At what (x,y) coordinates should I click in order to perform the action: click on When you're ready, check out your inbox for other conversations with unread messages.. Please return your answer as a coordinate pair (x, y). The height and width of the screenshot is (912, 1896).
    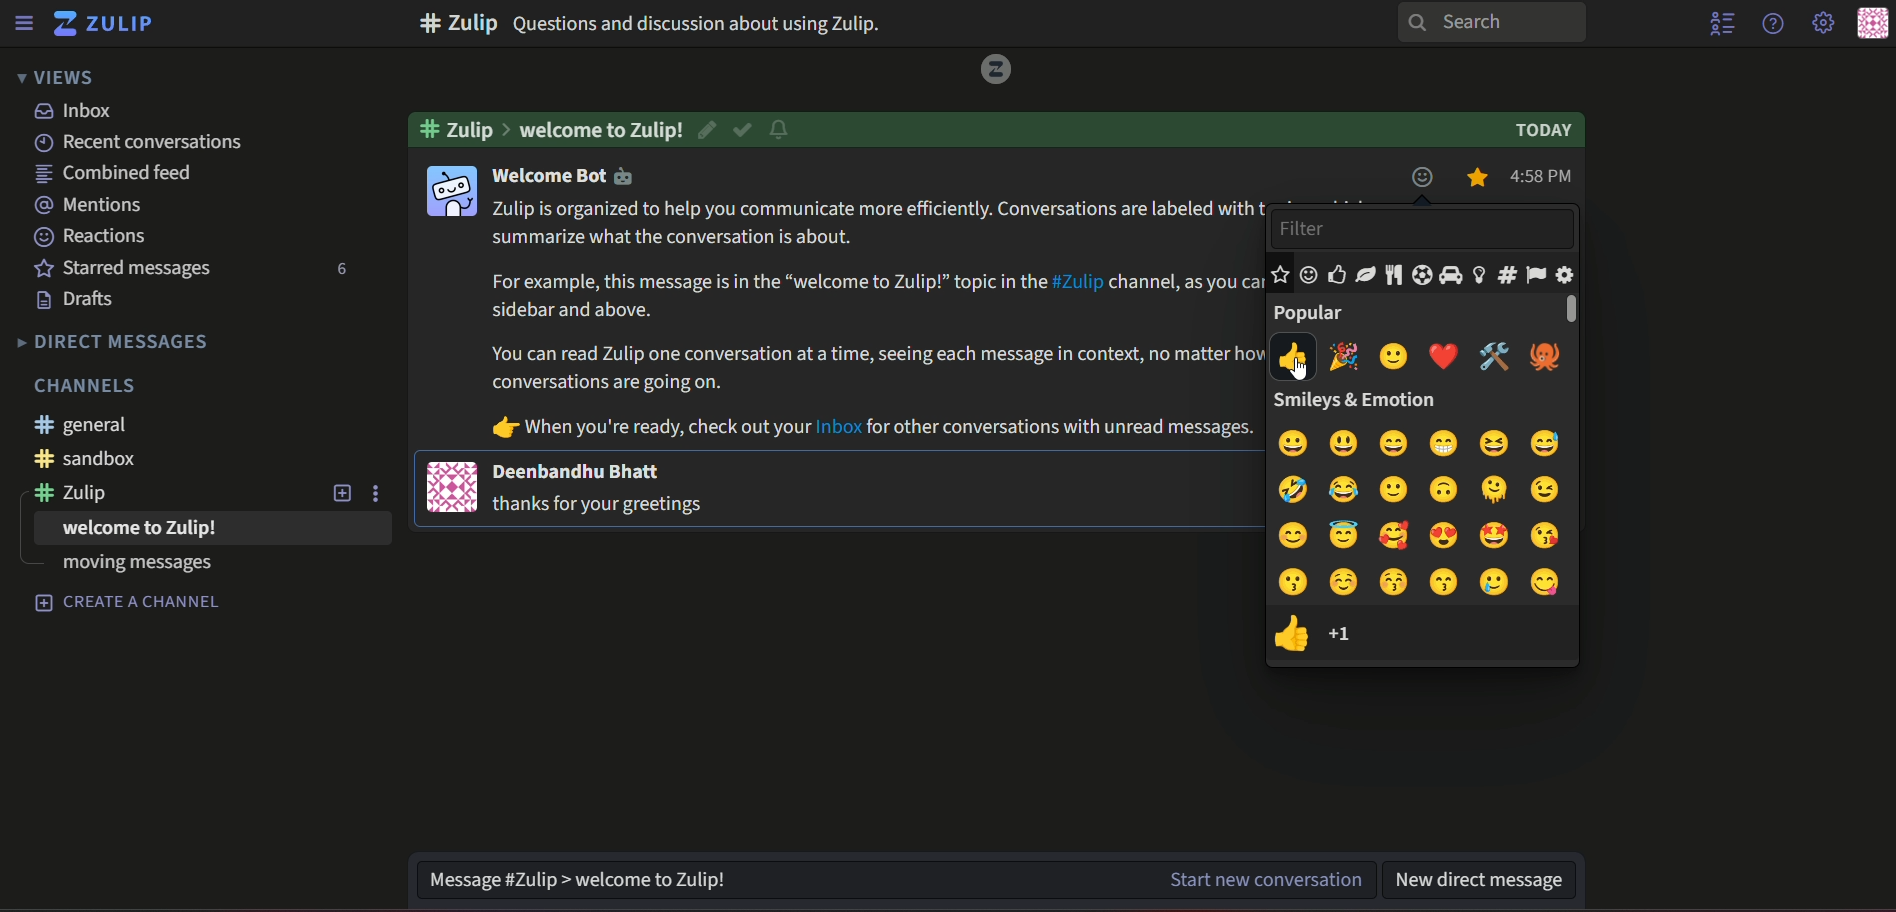
    Looking at the image, I should click on (864, 427).